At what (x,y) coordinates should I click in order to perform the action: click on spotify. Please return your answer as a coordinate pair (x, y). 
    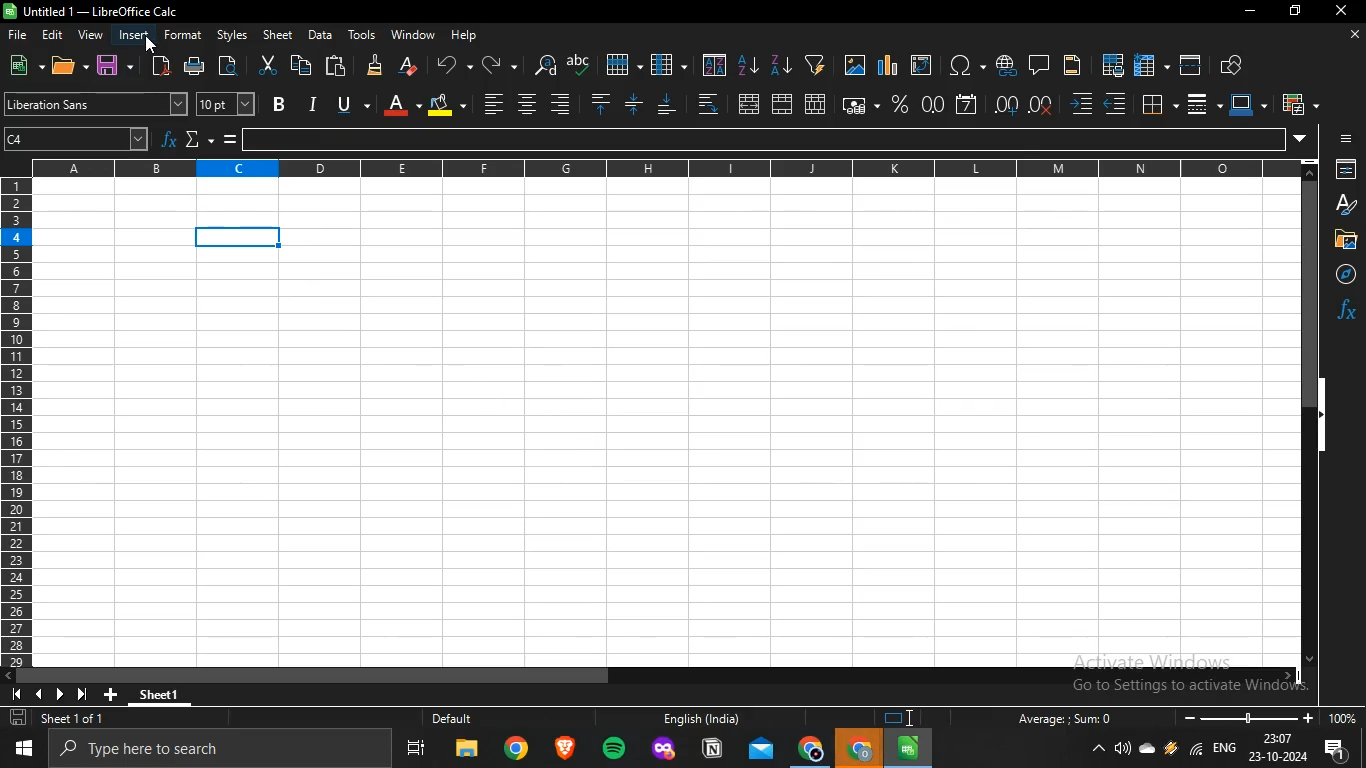
    Looking at the image, I should click on (614, 750).